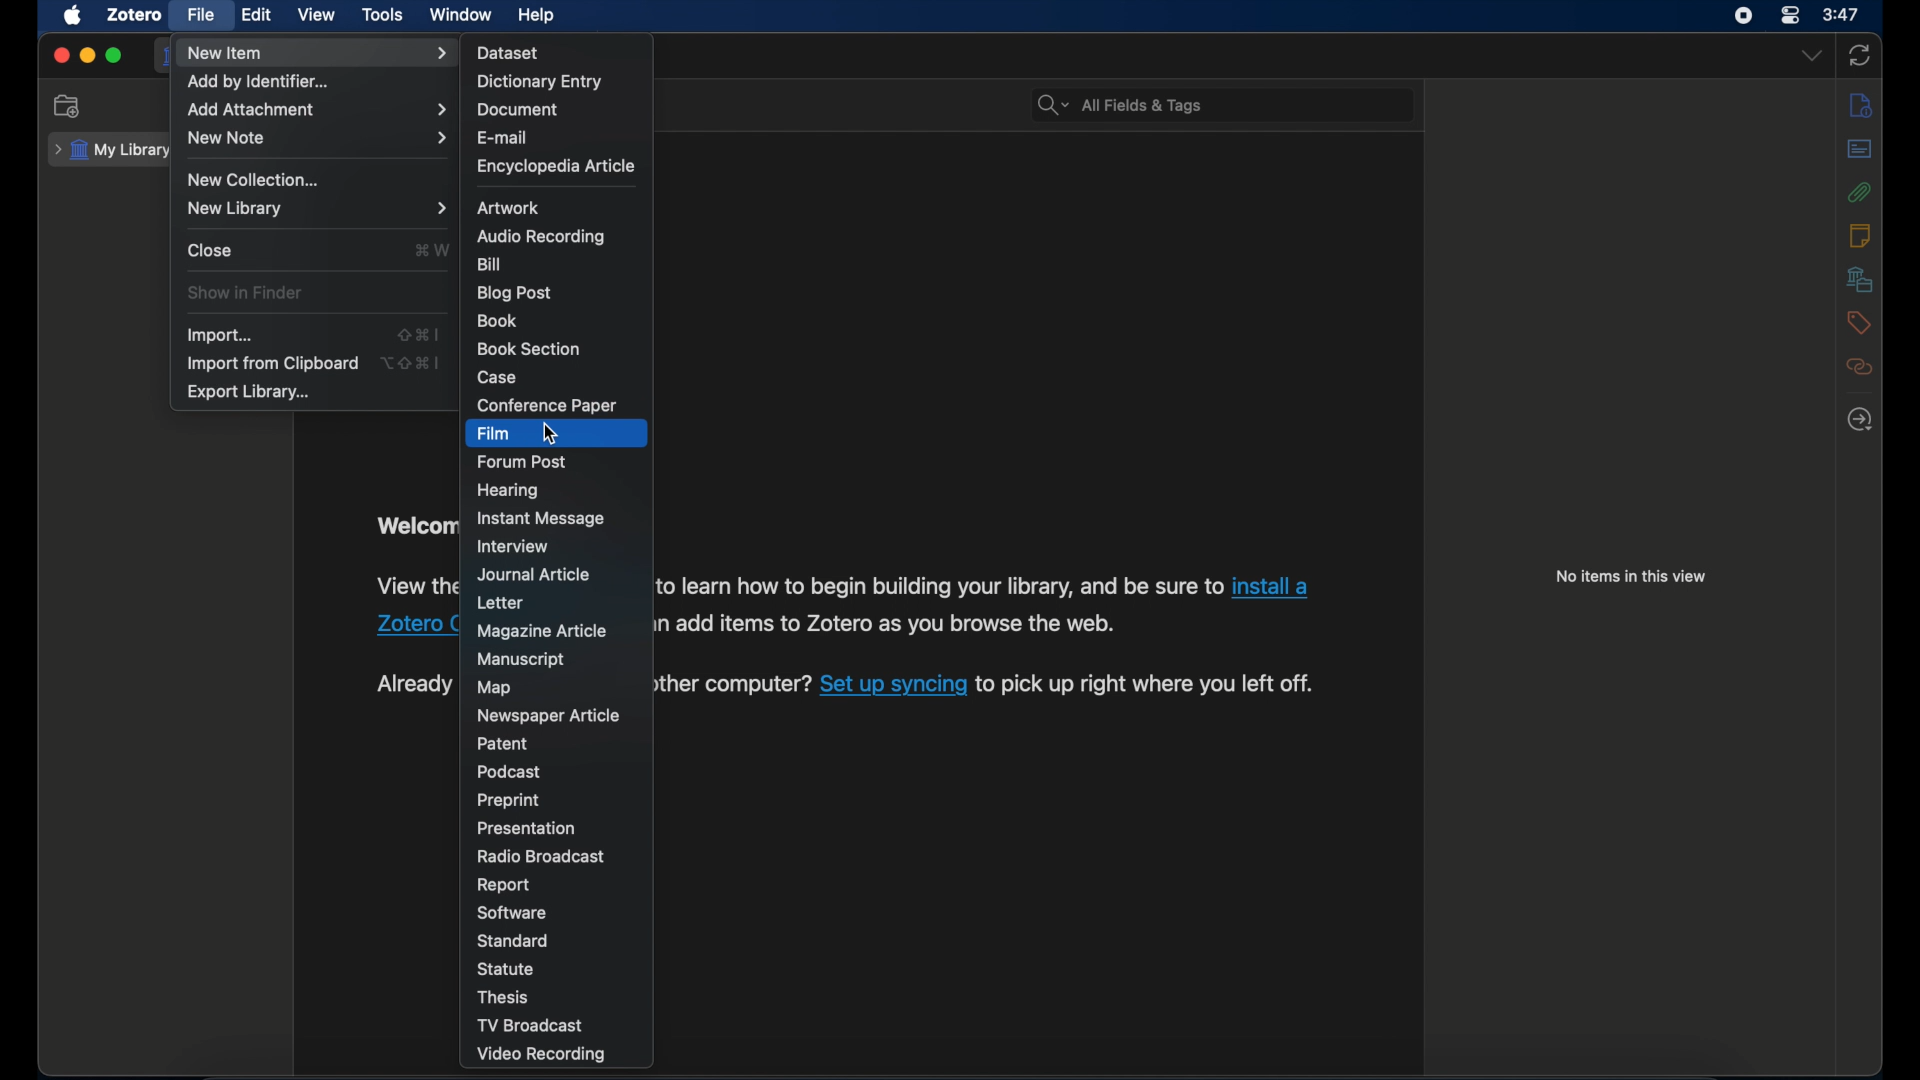 The height and width of the screenshot is (1080, 1920). Describe the element at coordinates (250, 393) in the screenshot. I see `export library` at that location.